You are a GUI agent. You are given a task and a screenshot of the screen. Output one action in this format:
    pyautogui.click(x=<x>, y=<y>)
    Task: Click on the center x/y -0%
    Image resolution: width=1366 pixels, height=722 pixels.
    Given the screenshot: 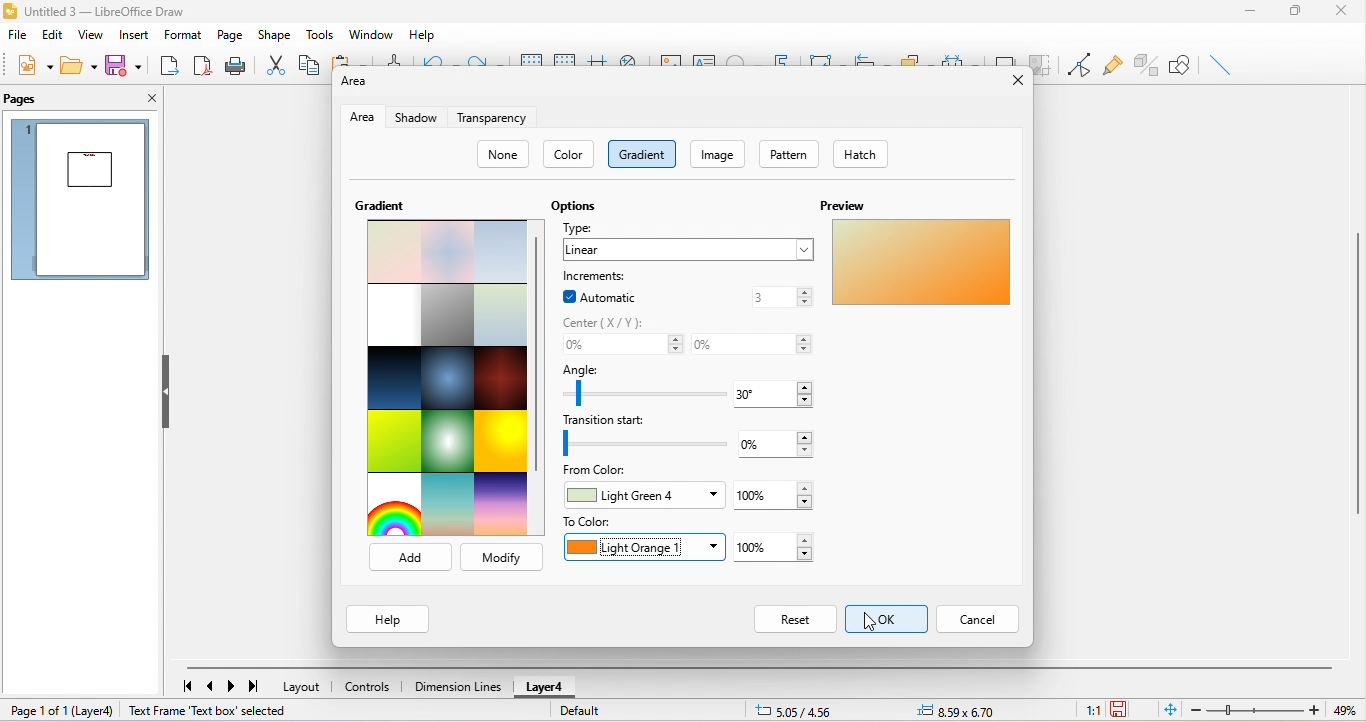 What is the action you would take?
    pyautogui.click(x=752, y=341)
    